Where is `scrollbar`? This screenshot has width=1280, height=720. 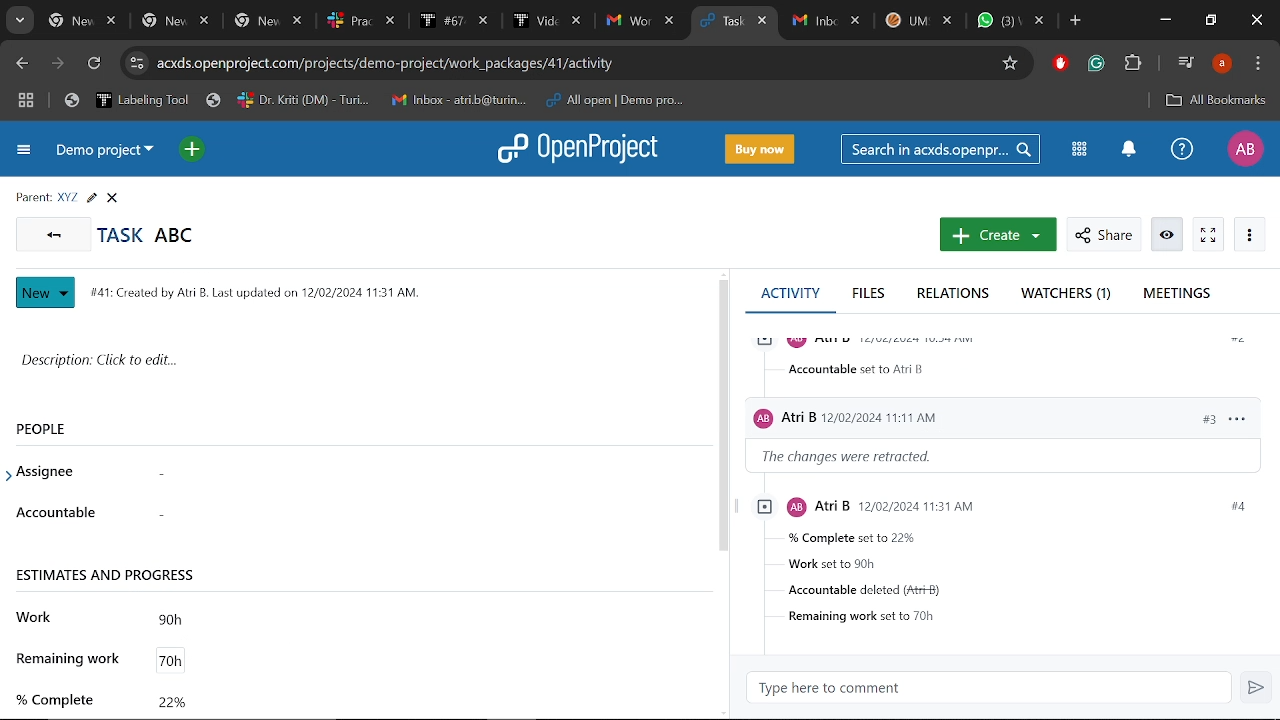 scrollbar is located at coordinates (725, 436).